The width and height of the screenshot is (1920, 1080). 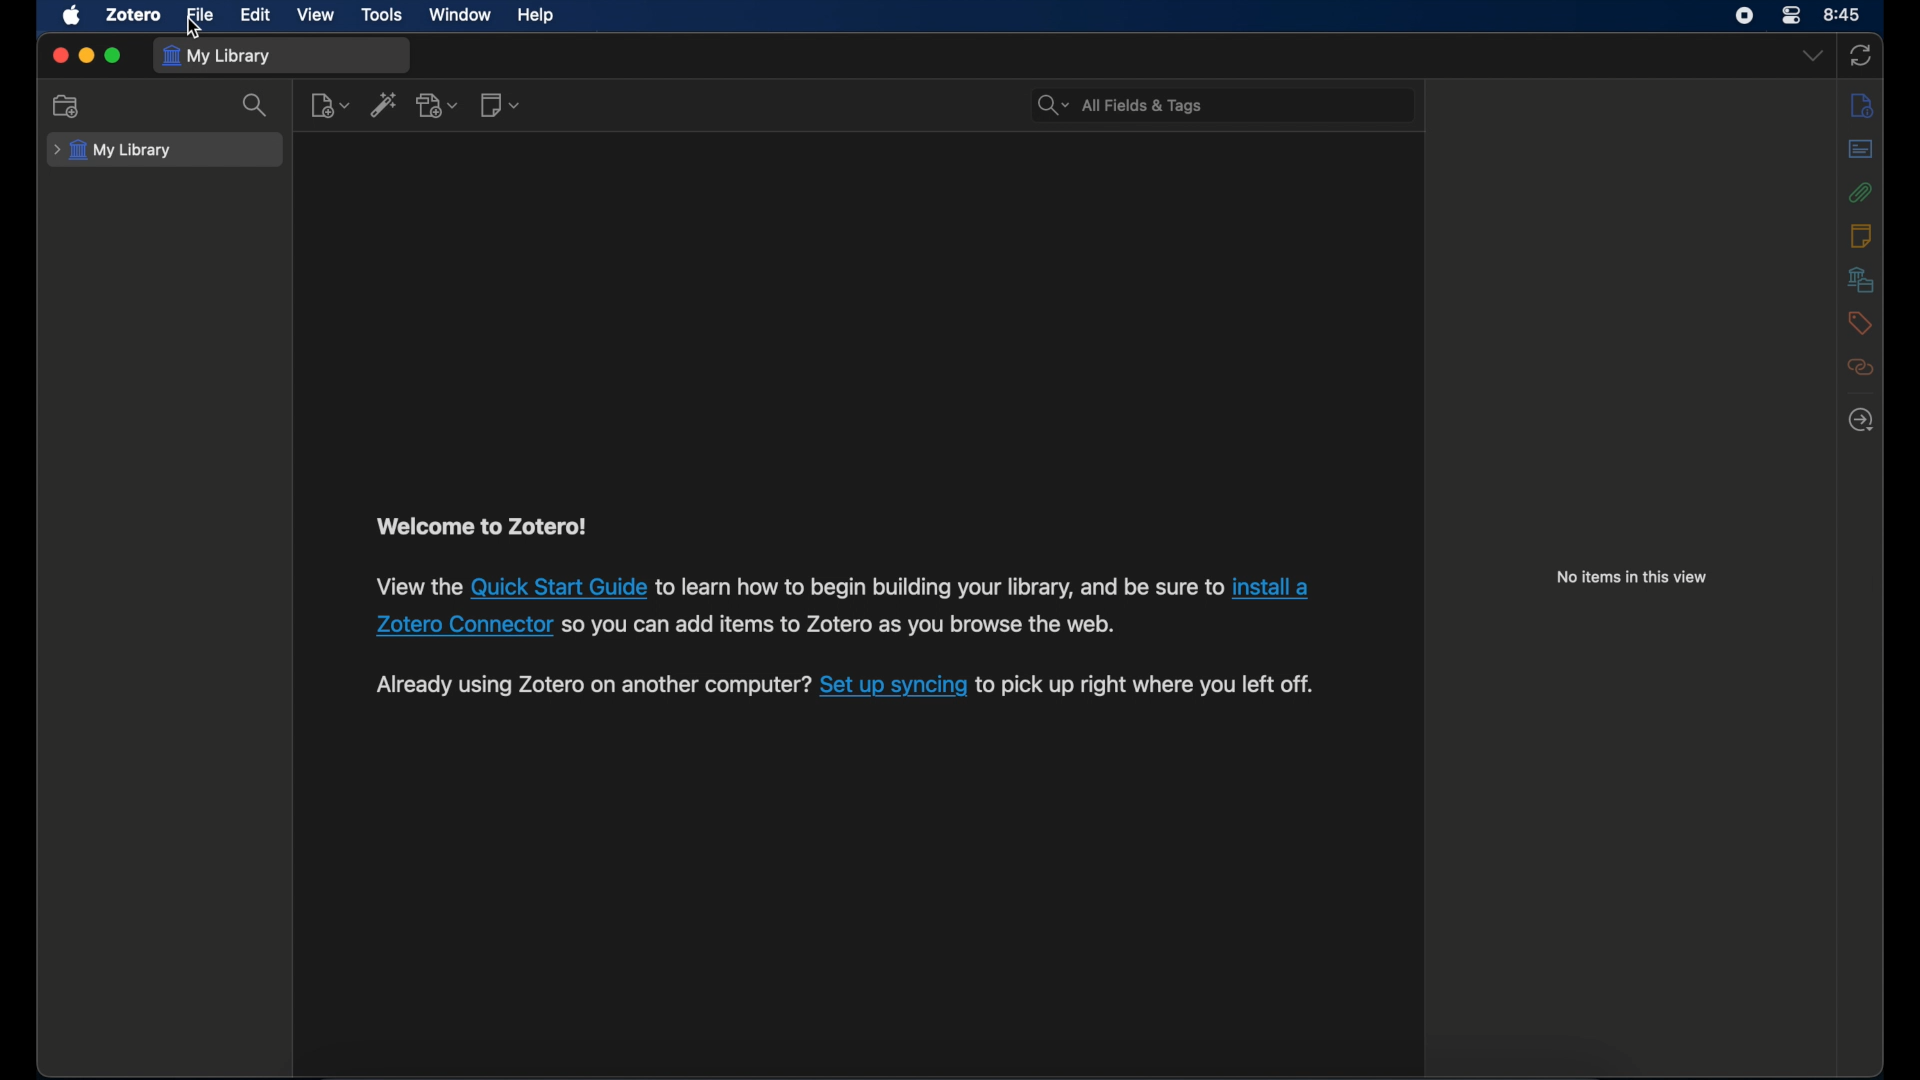 What do you see at coordinates (843, 623) in the screenshot?
I see `software information` at bounding box center [843, 623].